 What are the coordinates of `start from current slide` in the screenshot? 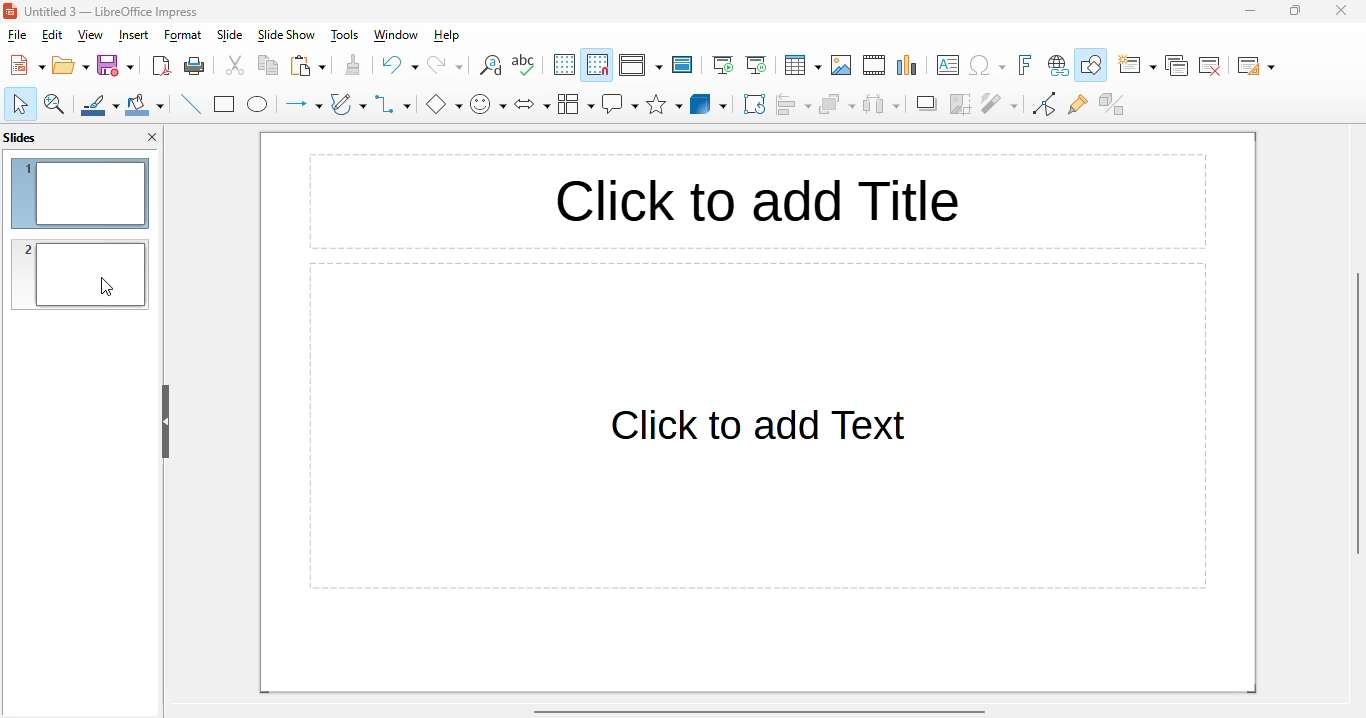 It's located at (756, 66).